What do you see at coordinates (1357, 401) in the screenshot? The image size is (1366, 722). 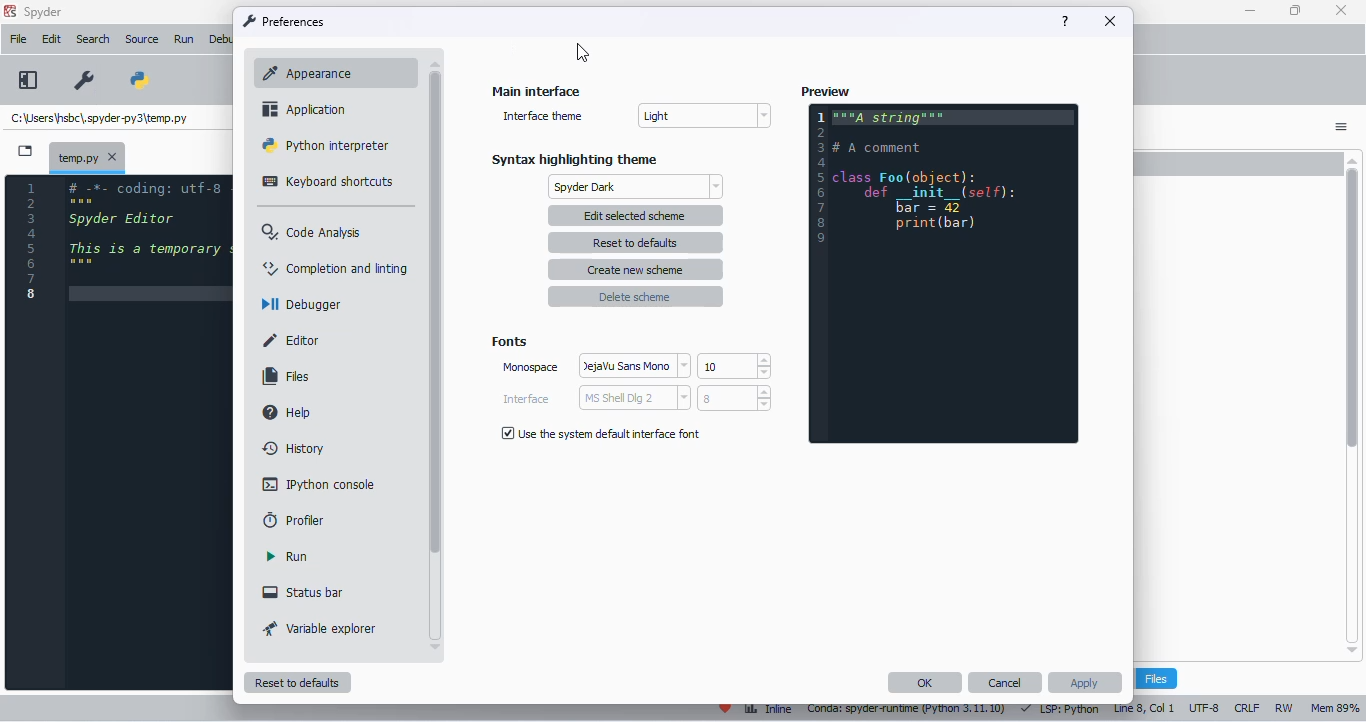 I see `vertical scrollbar` at bounding box center [1357, 401].